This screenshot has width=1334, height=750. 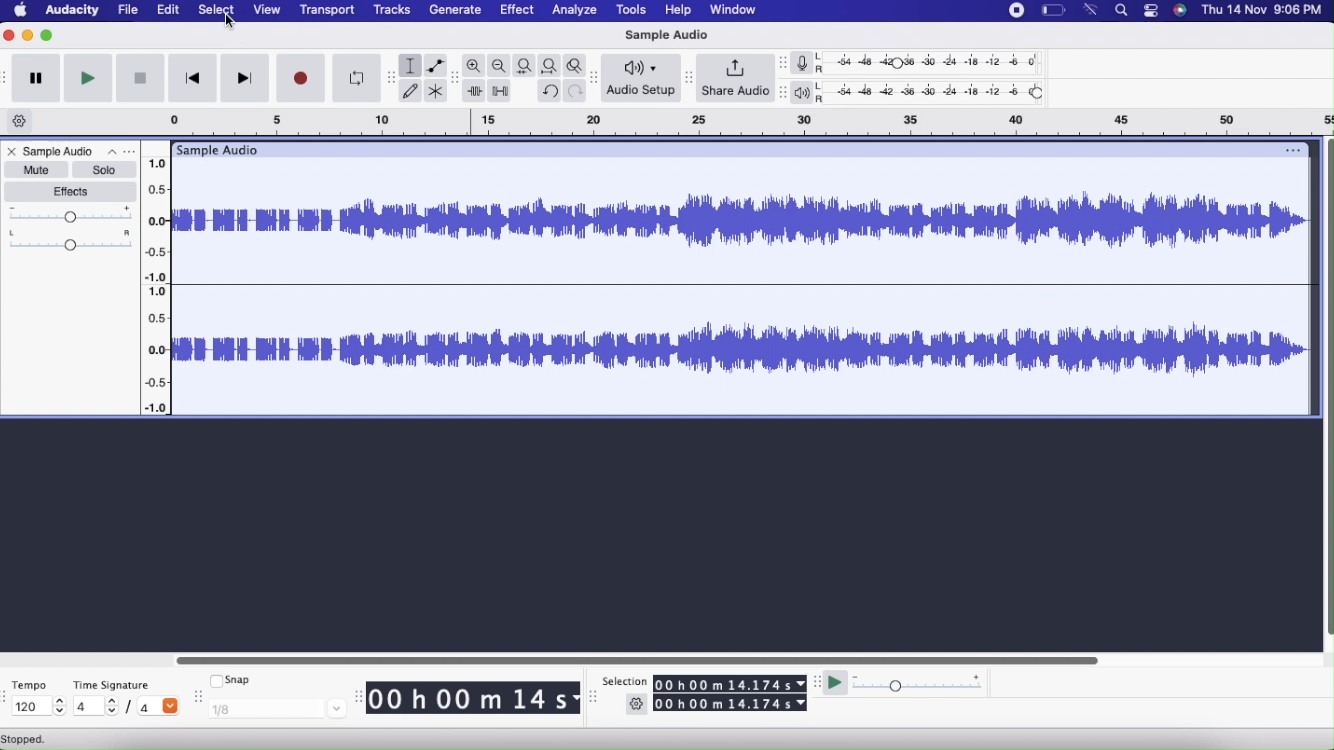 What do you see at coordinates (157, 706) in the screenshot?
I see `/4` at bounding box center [157, 706].